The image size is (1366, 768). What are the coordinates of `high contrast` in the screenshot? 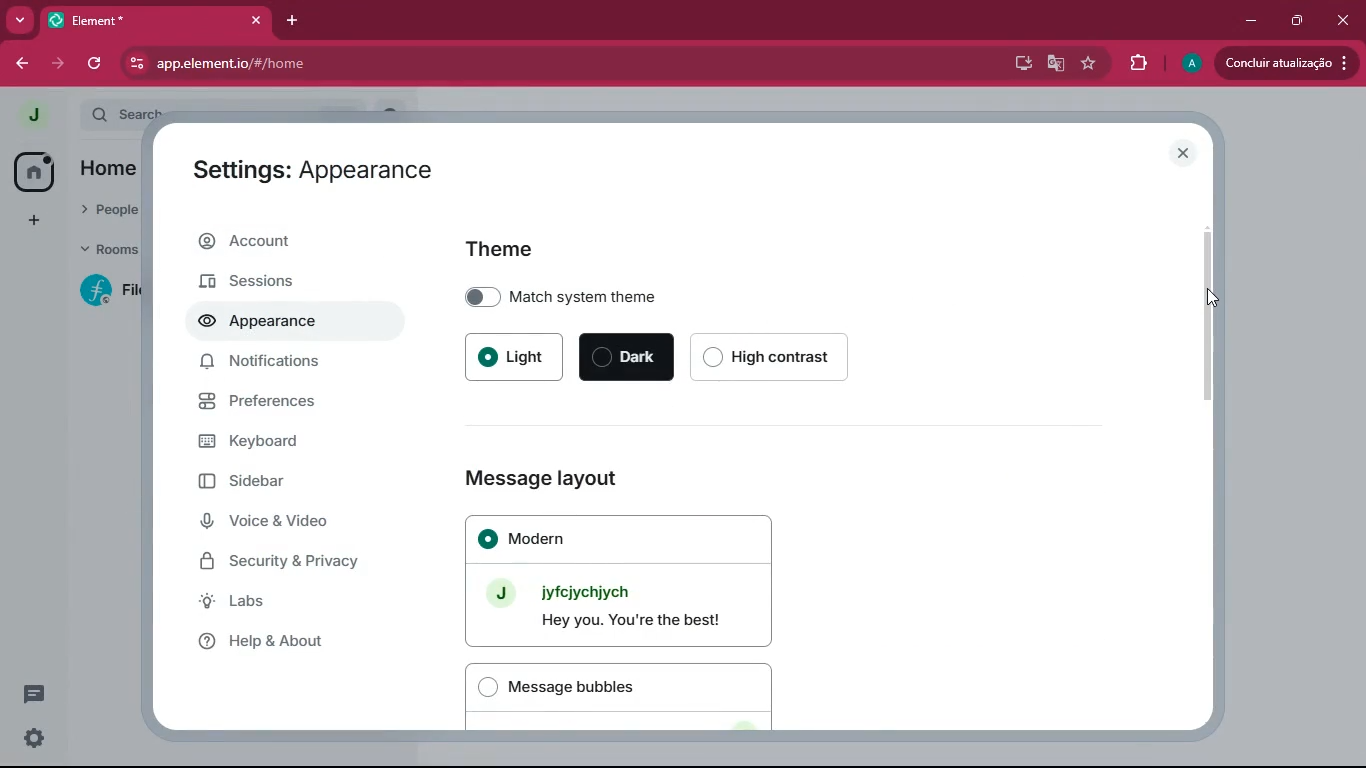 It's located at (779, 356).